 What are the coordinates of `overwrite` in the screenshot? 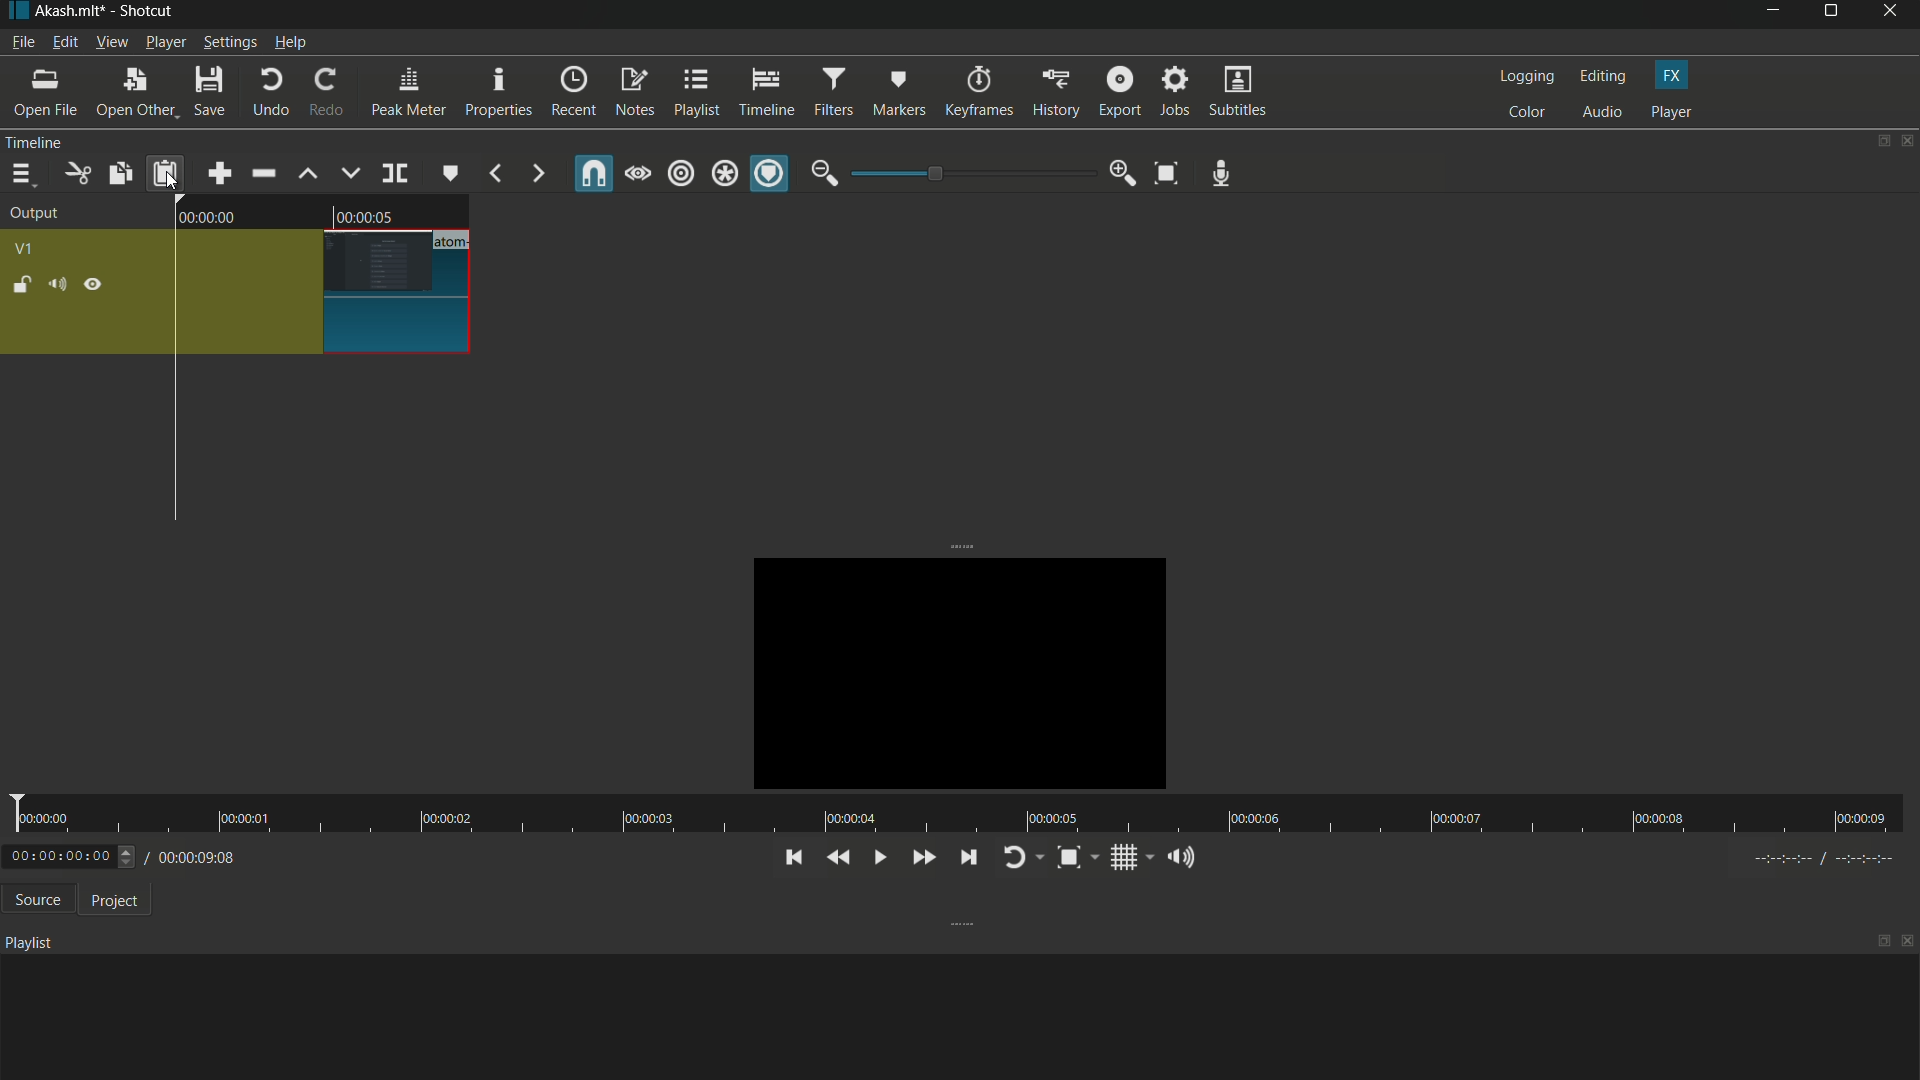 It's located at (351, 172).